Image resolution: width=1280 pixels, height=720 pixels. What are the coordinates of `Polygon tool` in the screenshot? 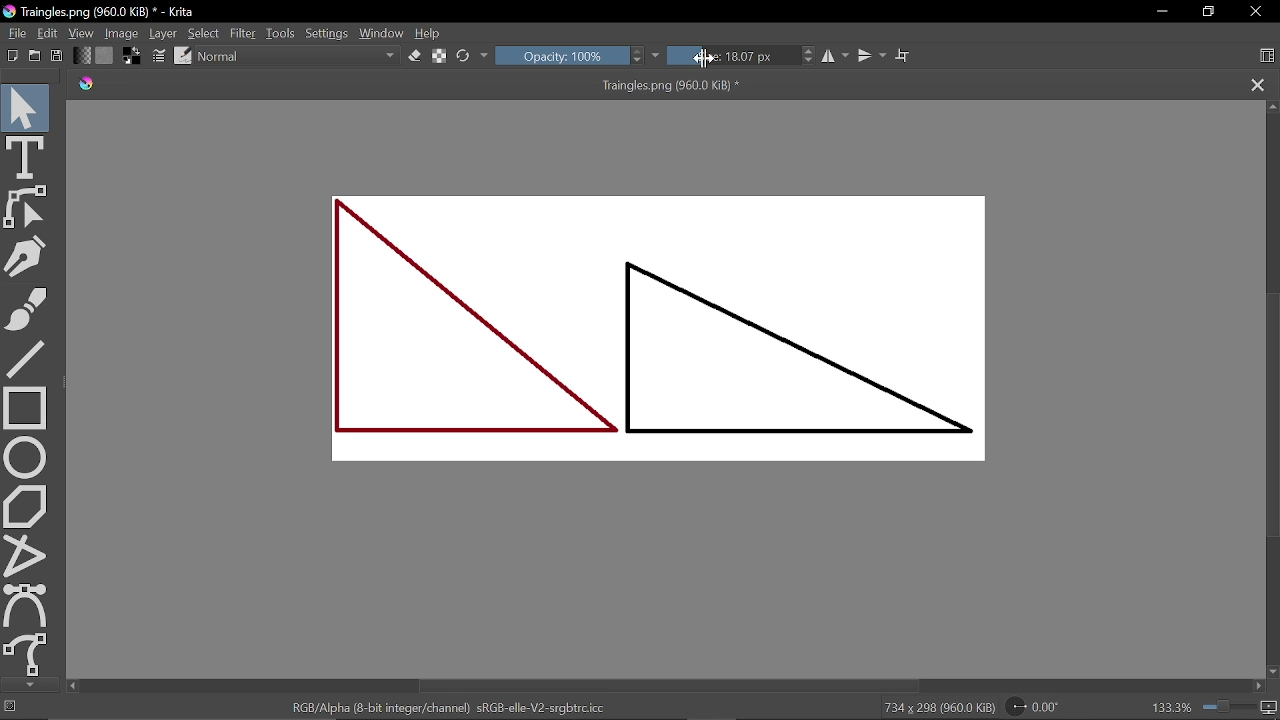 It's located at (28, 506).